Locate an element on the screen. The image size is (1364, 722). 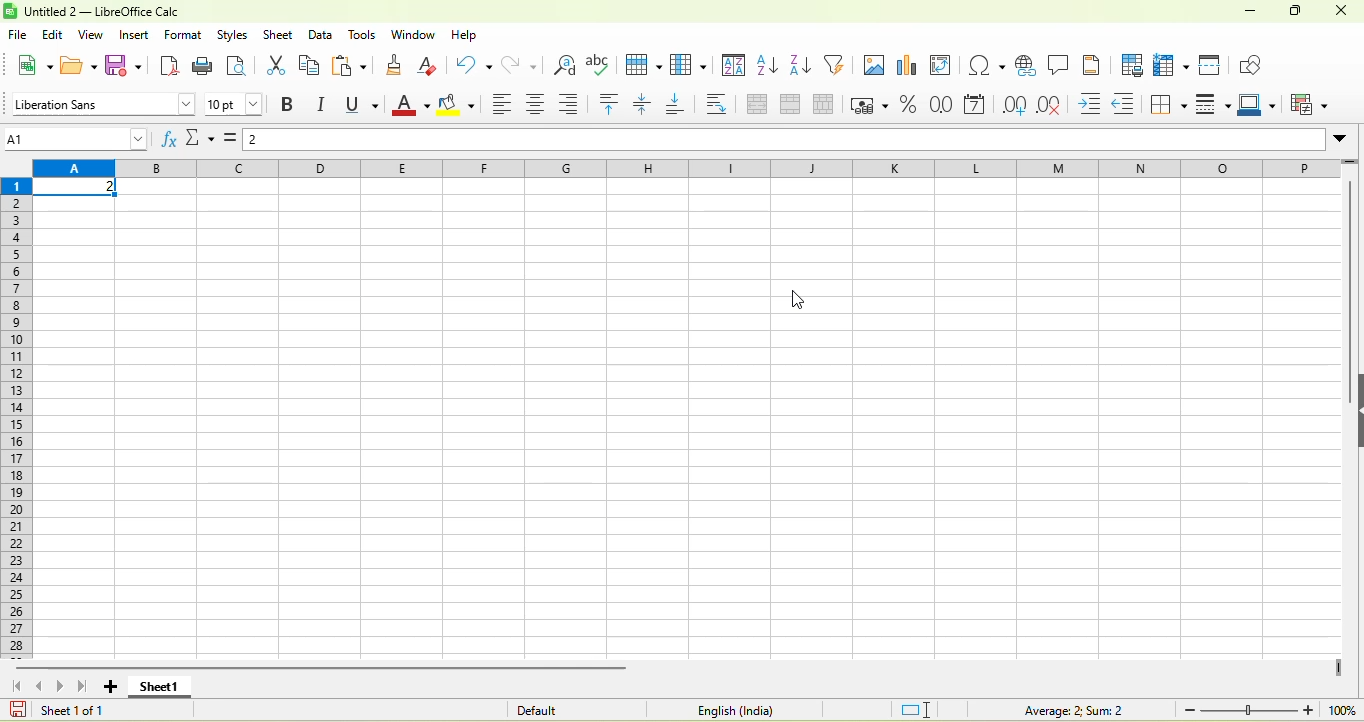
new is located at coordinates (30, 64).